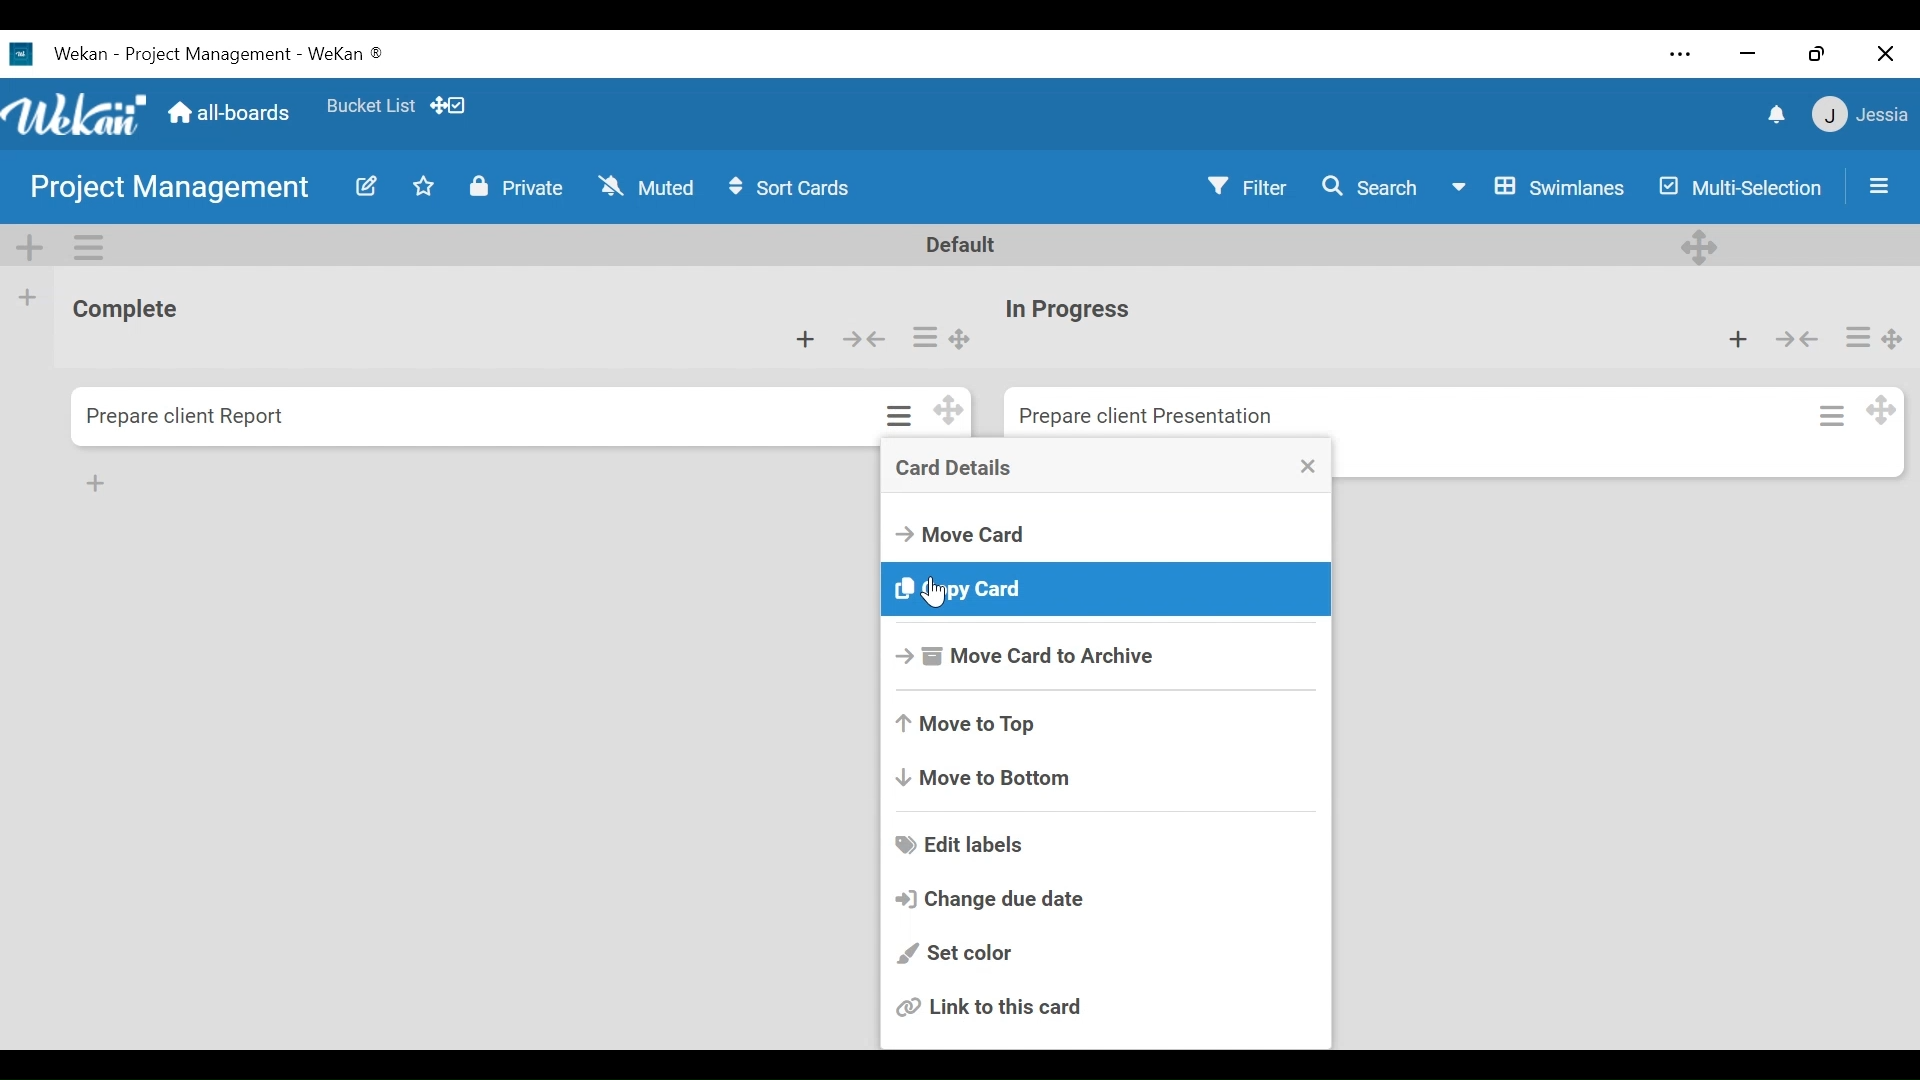  What do you see at coordinates (91, 248) in the screenshot?
I see `Swimlane Actions` at bounding box center [91, 248].